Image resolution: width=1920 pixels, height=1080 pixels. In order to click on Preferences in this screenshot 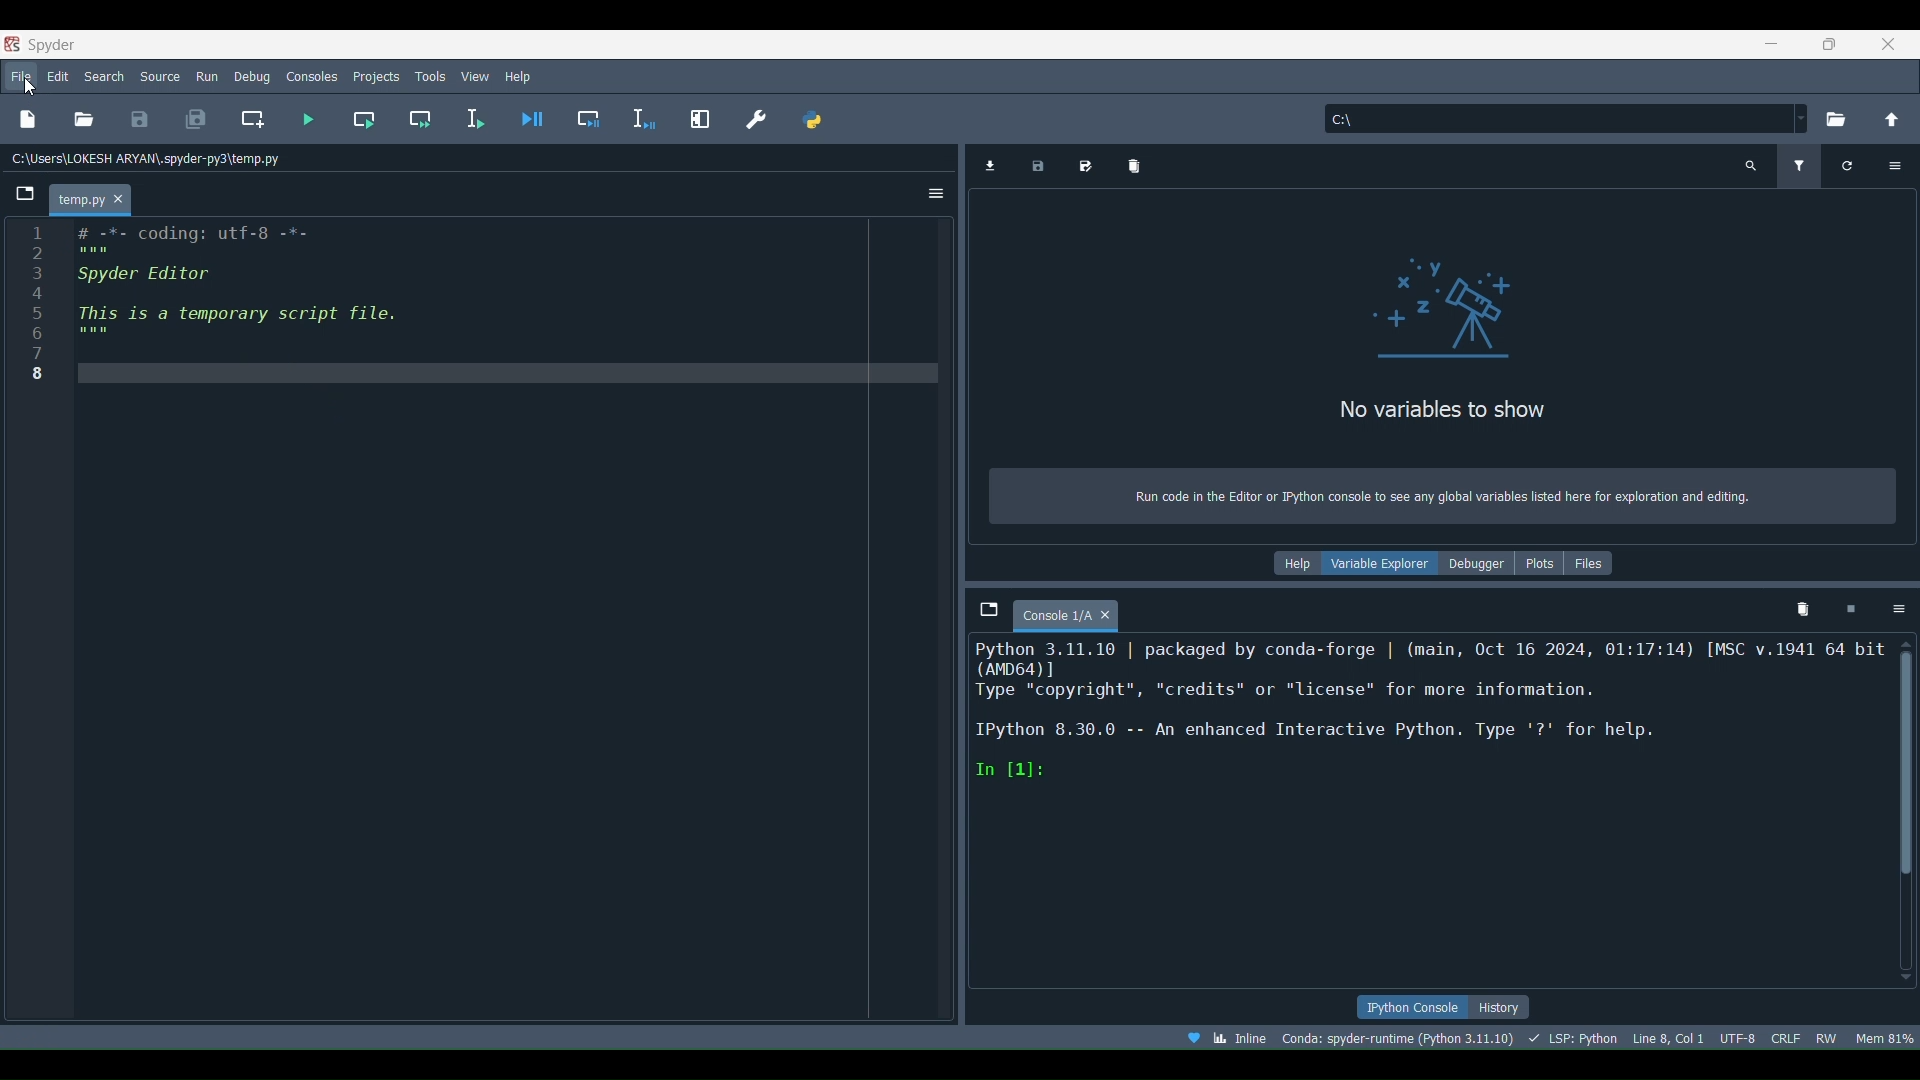, I will do `click(751, 117)`.